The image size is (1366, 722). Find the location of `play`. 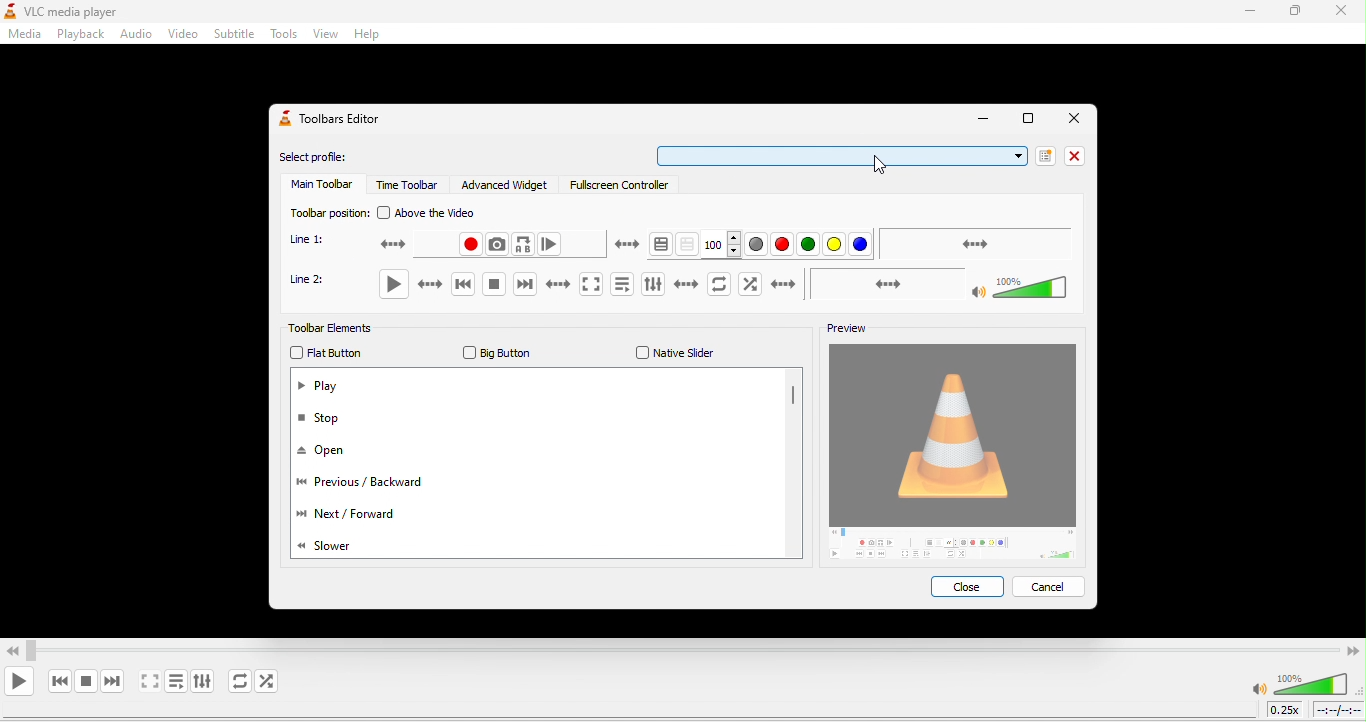

play is located at coordinates (20, 681).